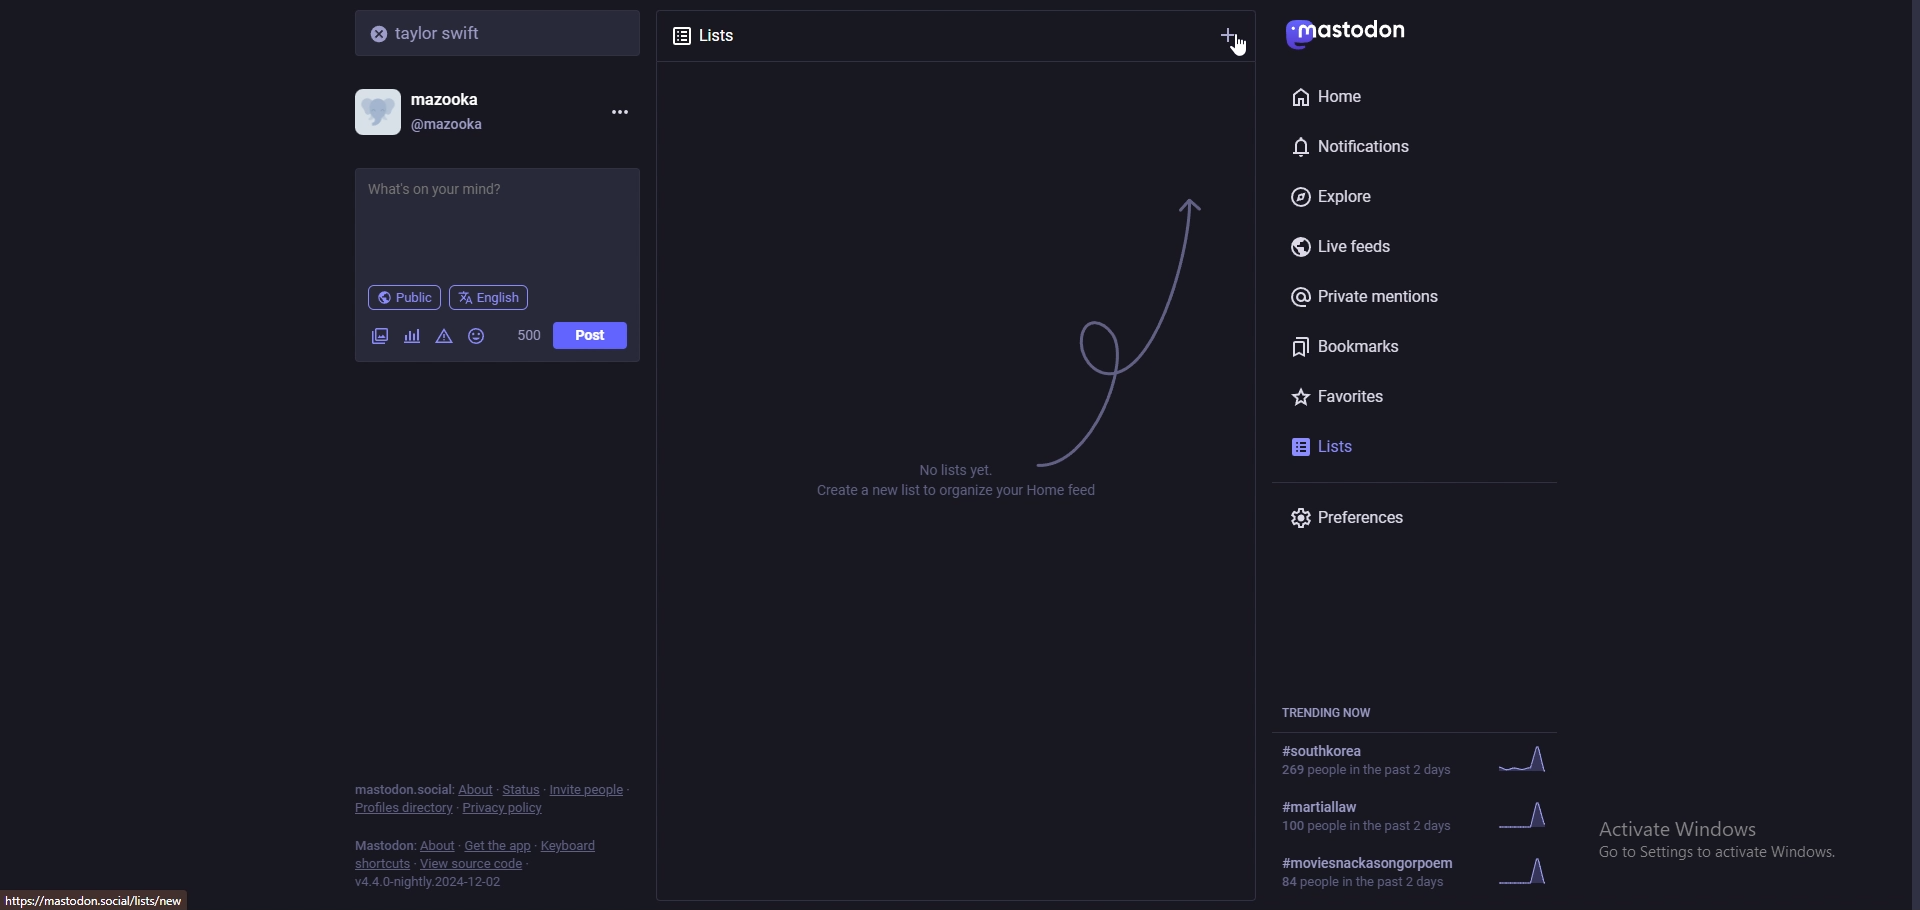 The width and height of the screenshot is (1920, 910). Describe the element at coordinates (1390, 96) in the screenshot. I see `home` at that location.